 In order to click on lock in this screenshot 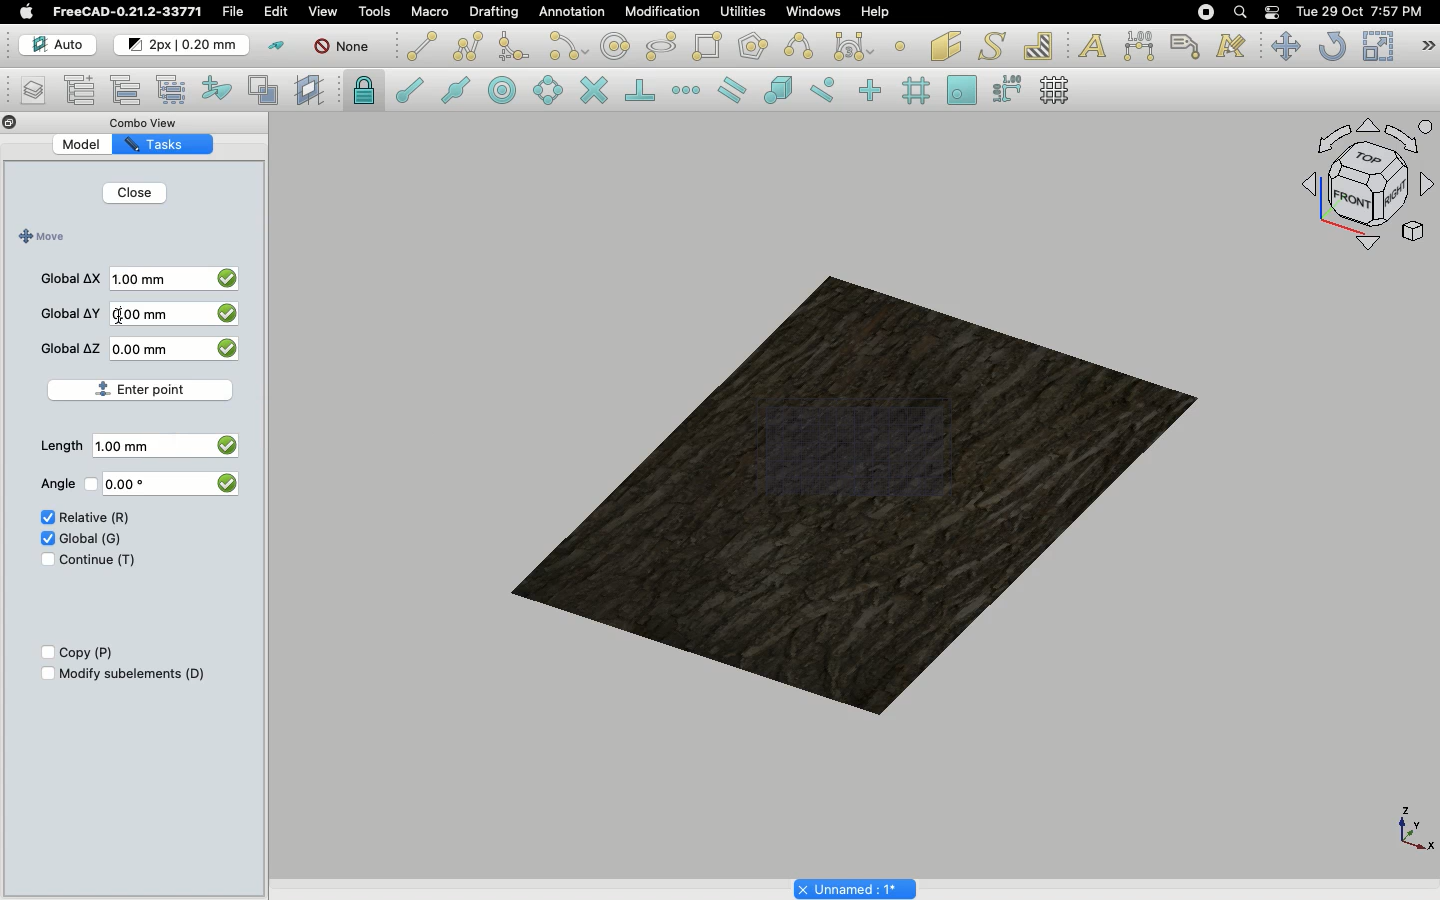, I will do `click(365, 93)`.